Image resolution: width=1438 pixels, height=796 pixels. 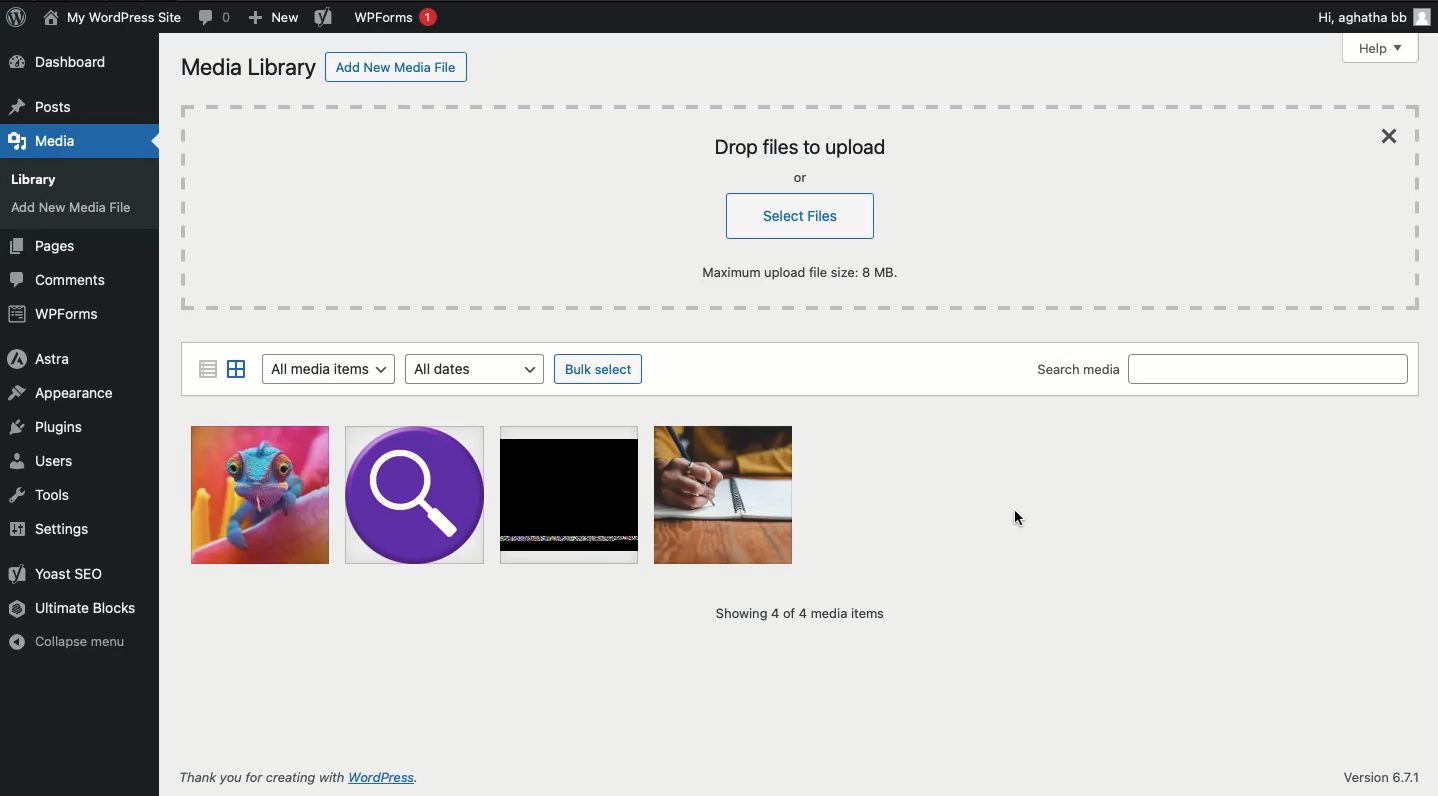 What do you see at coordinates (16, 17) in the screenshot?
I see `WordPress logo` at bounding box center [16, 17].